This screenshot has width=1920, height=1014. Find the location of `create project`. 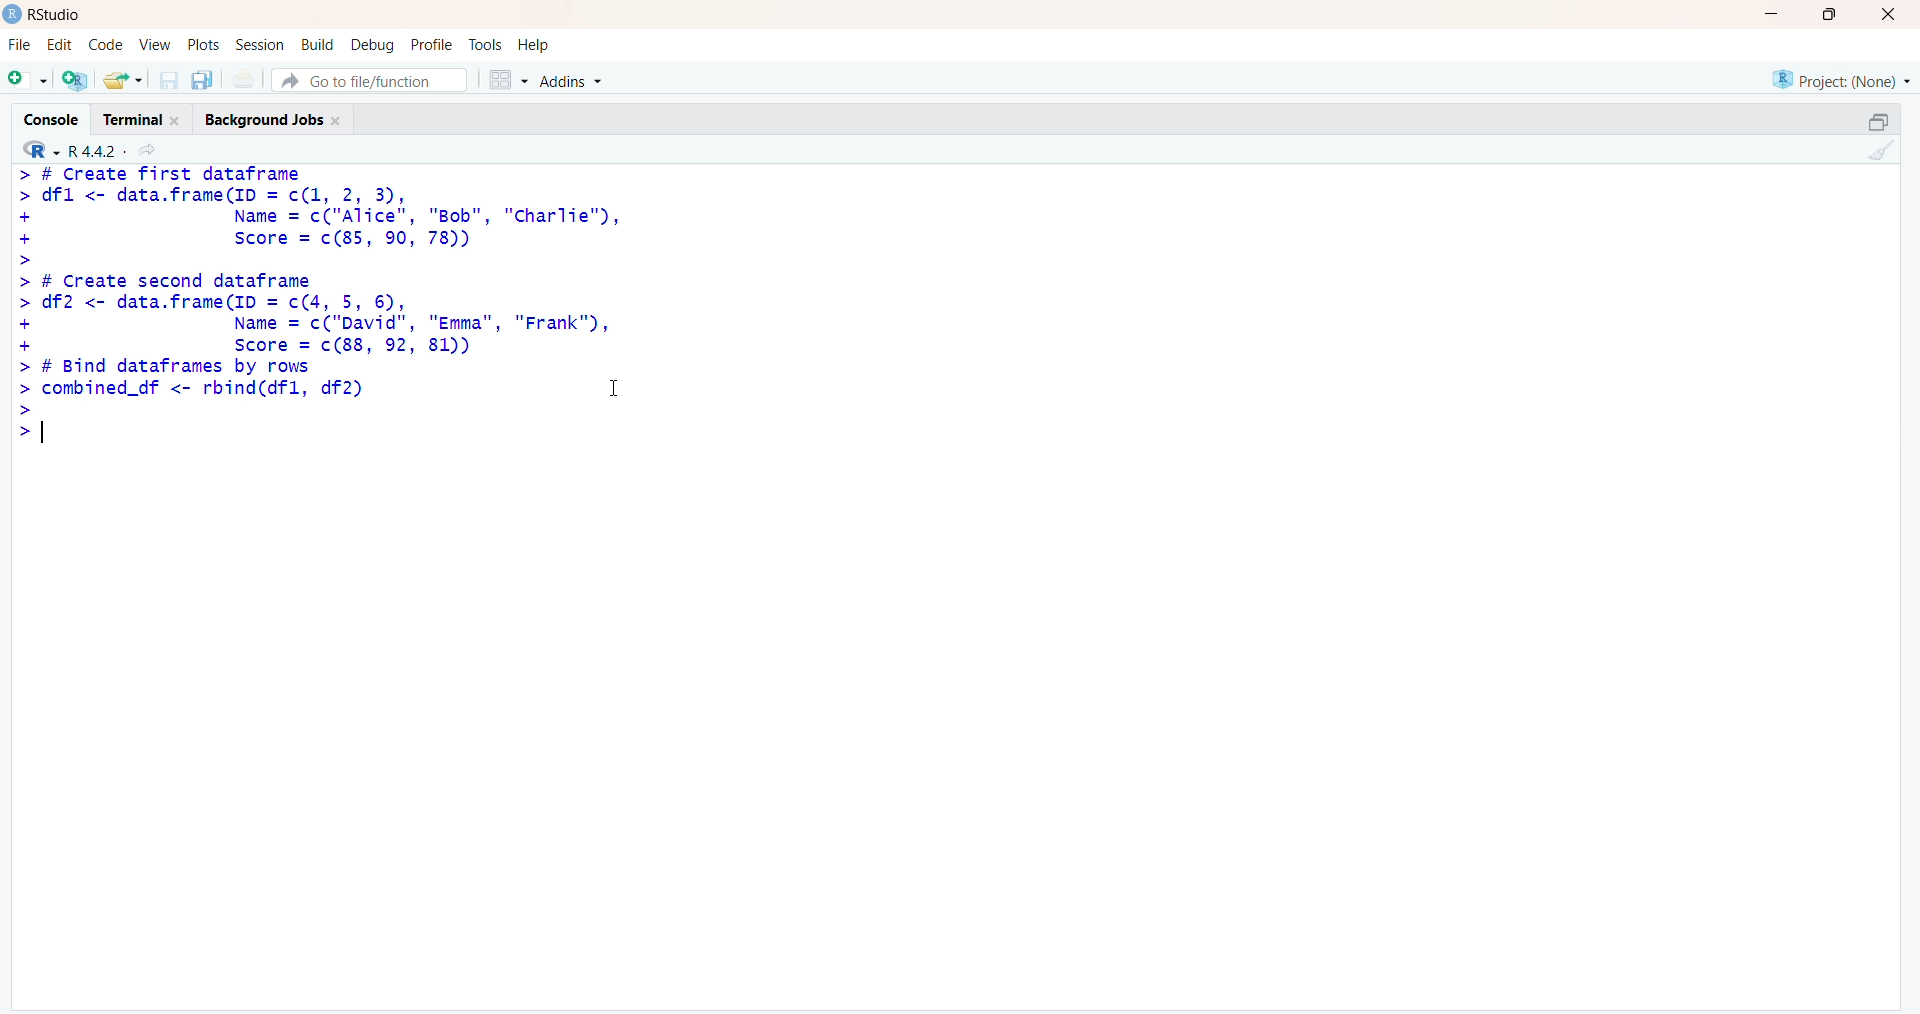

create project is located at coordinates (75, 79).